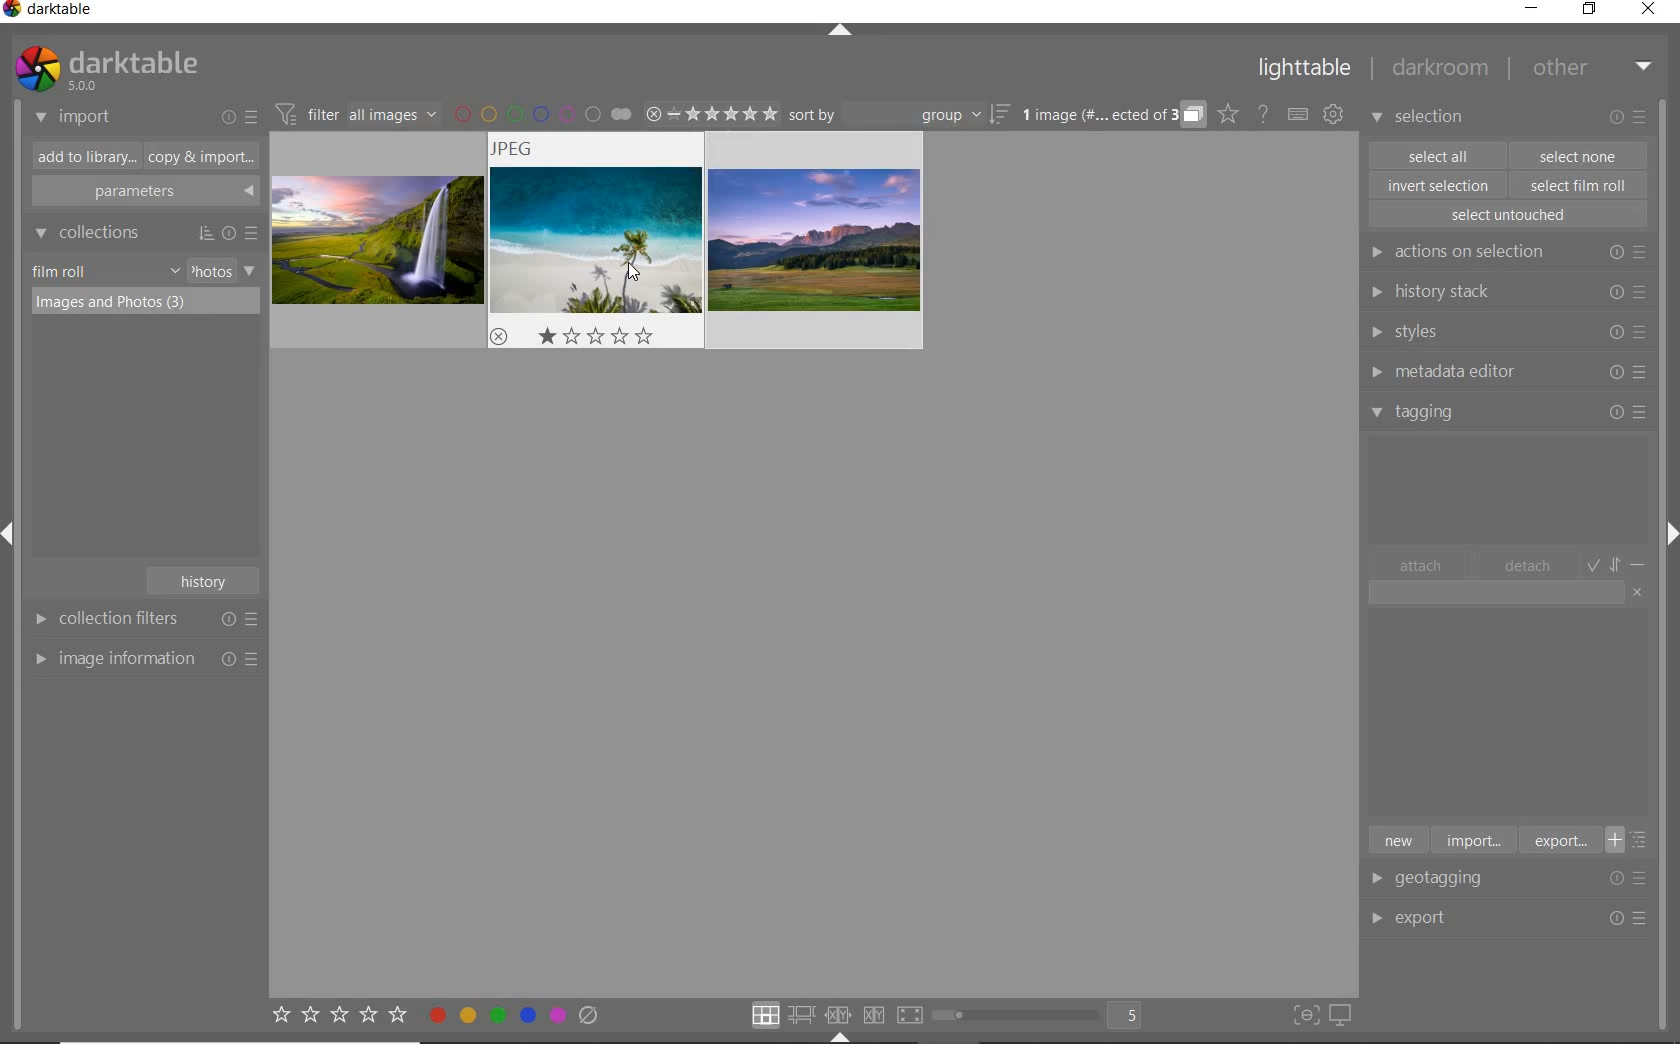 Image resolution: width=1680 pixels, height=1044 pixels. Describe the element at coordinates (515, 1014) in the screenshot. I see `toggle color label of selected images` at that location.